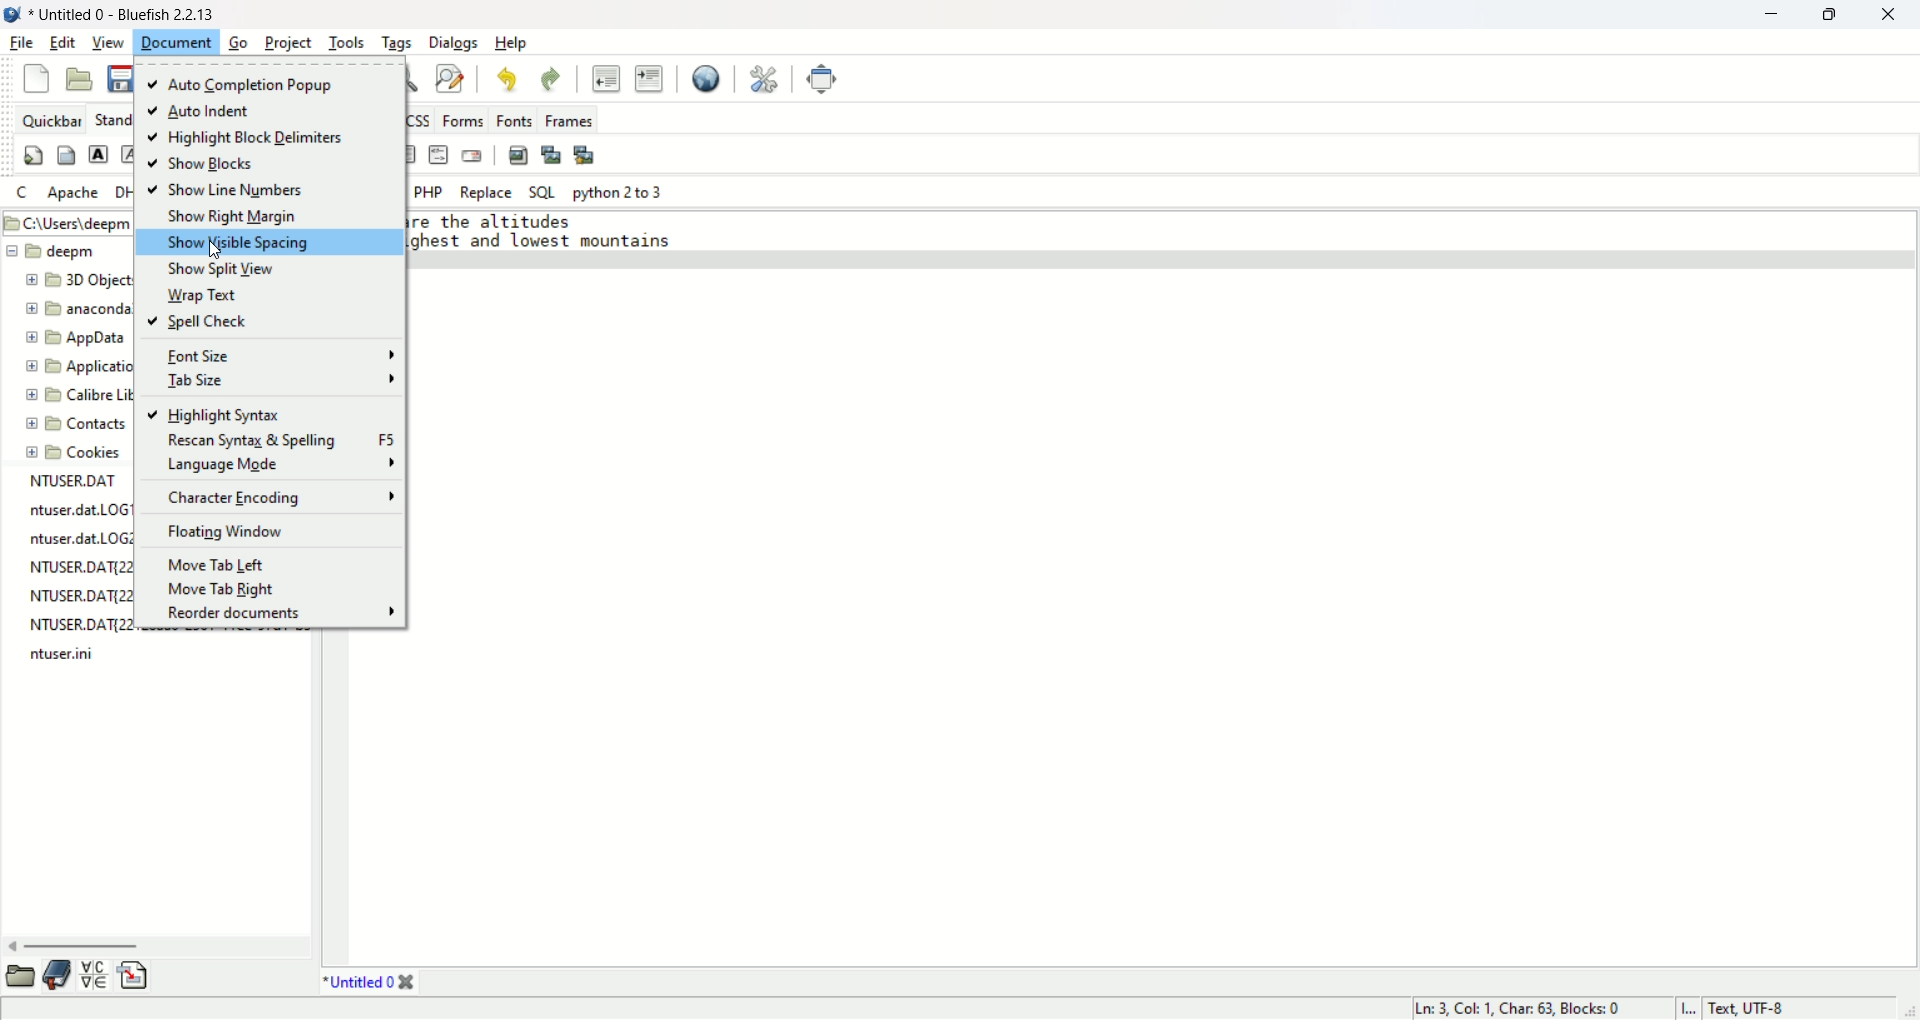  What do you see at coordinates (99, 973) in the screenshot?
I see `insert special character` at bounding box center [99, 973].